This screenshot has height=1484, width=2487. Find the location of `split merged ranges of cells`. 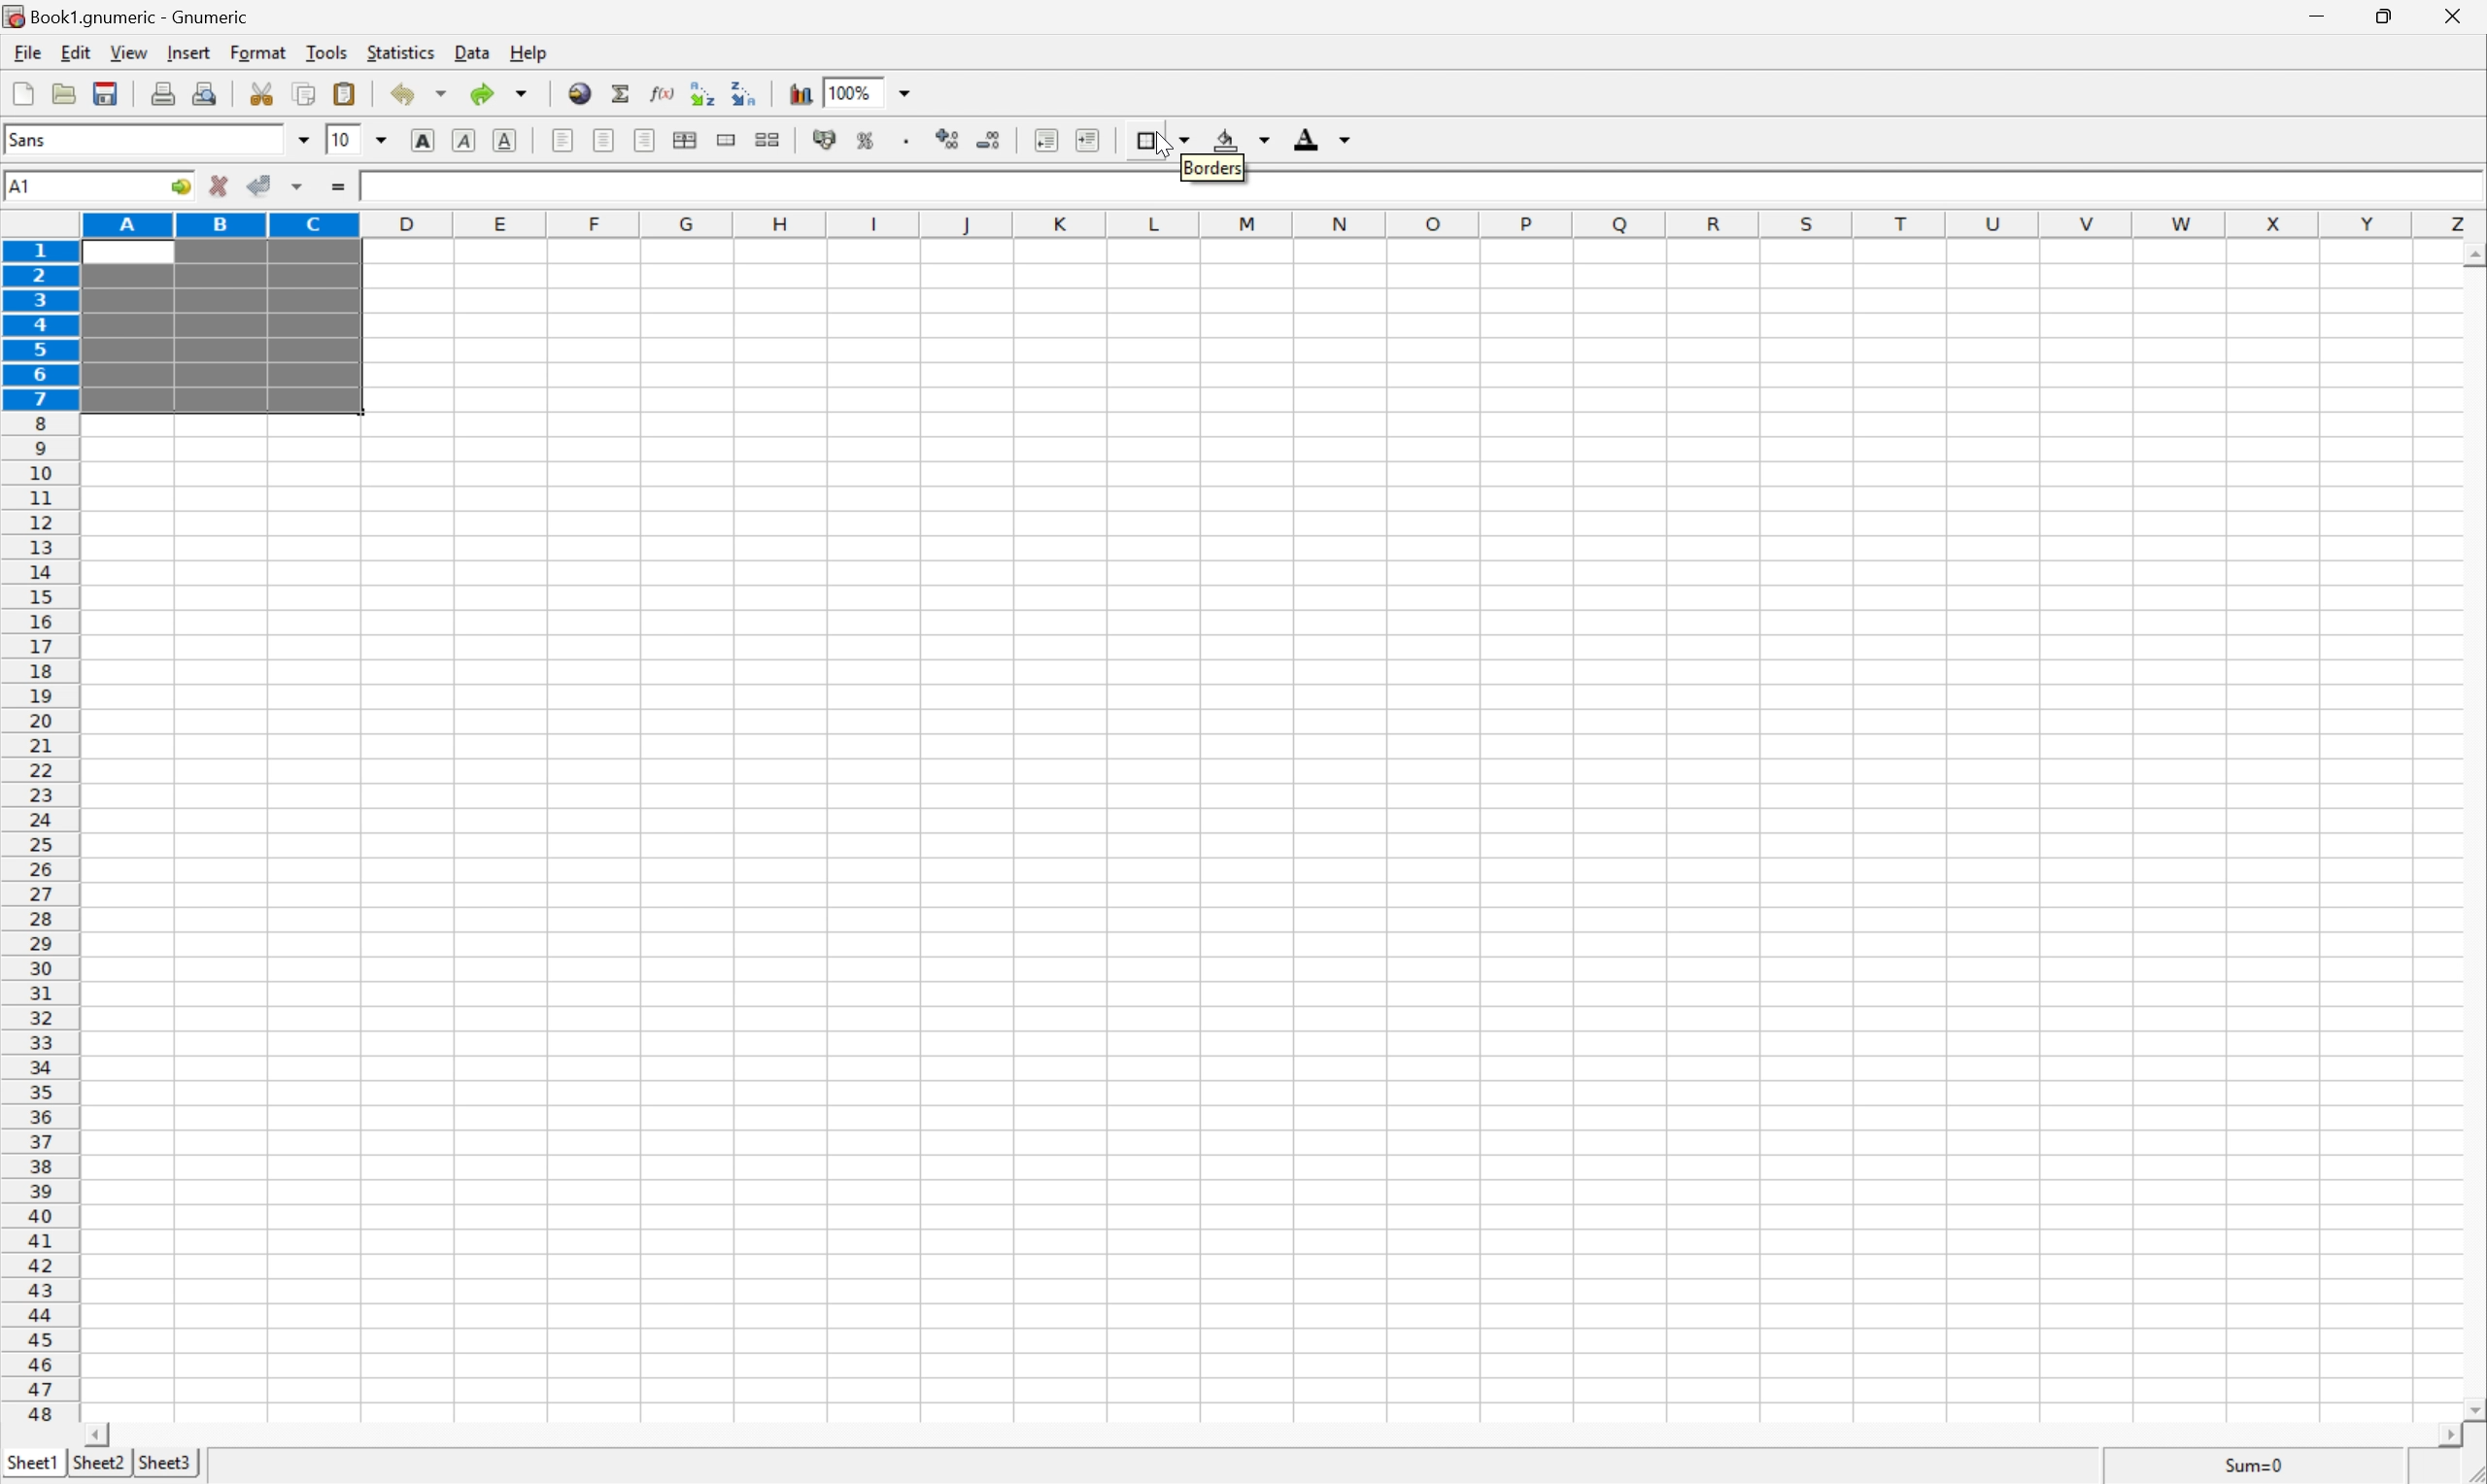

split merged ranges of cells is located at coordinates (768, 138).